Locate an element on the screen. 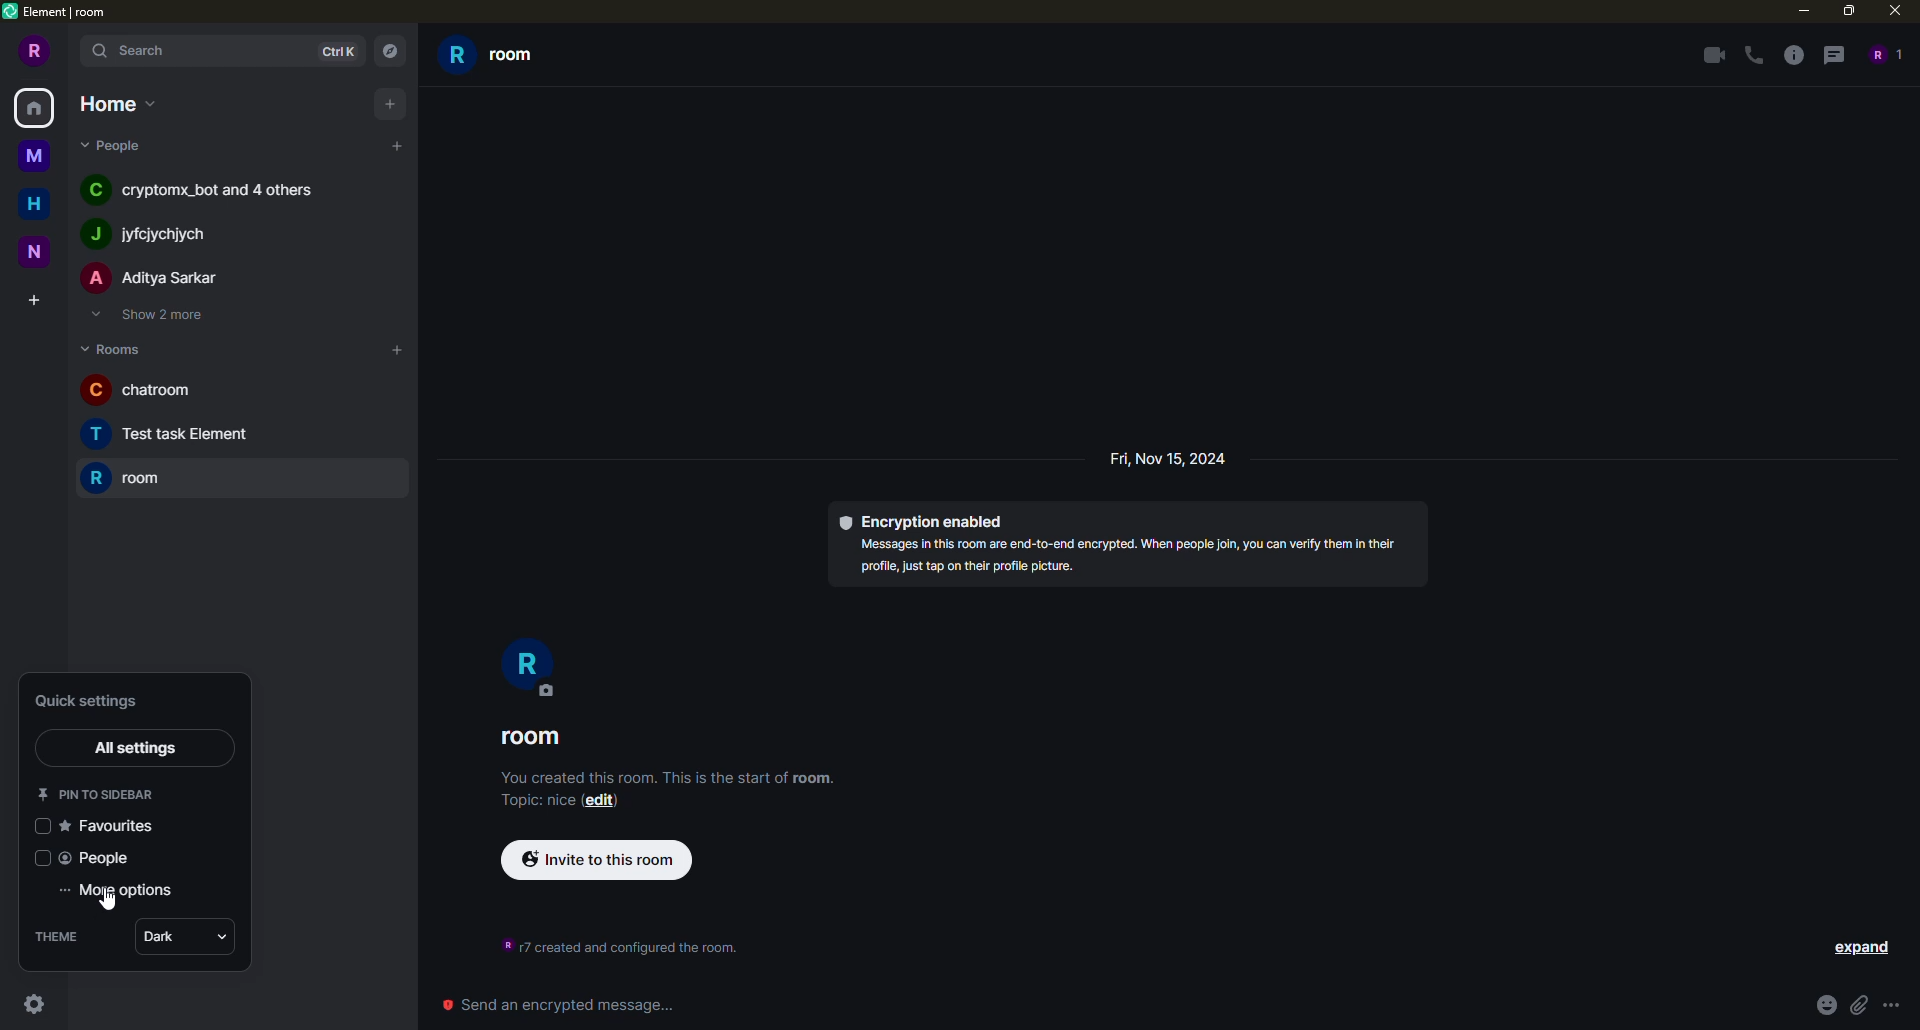  '® (7 created and configured the room. is located at coordinates (611, 943).